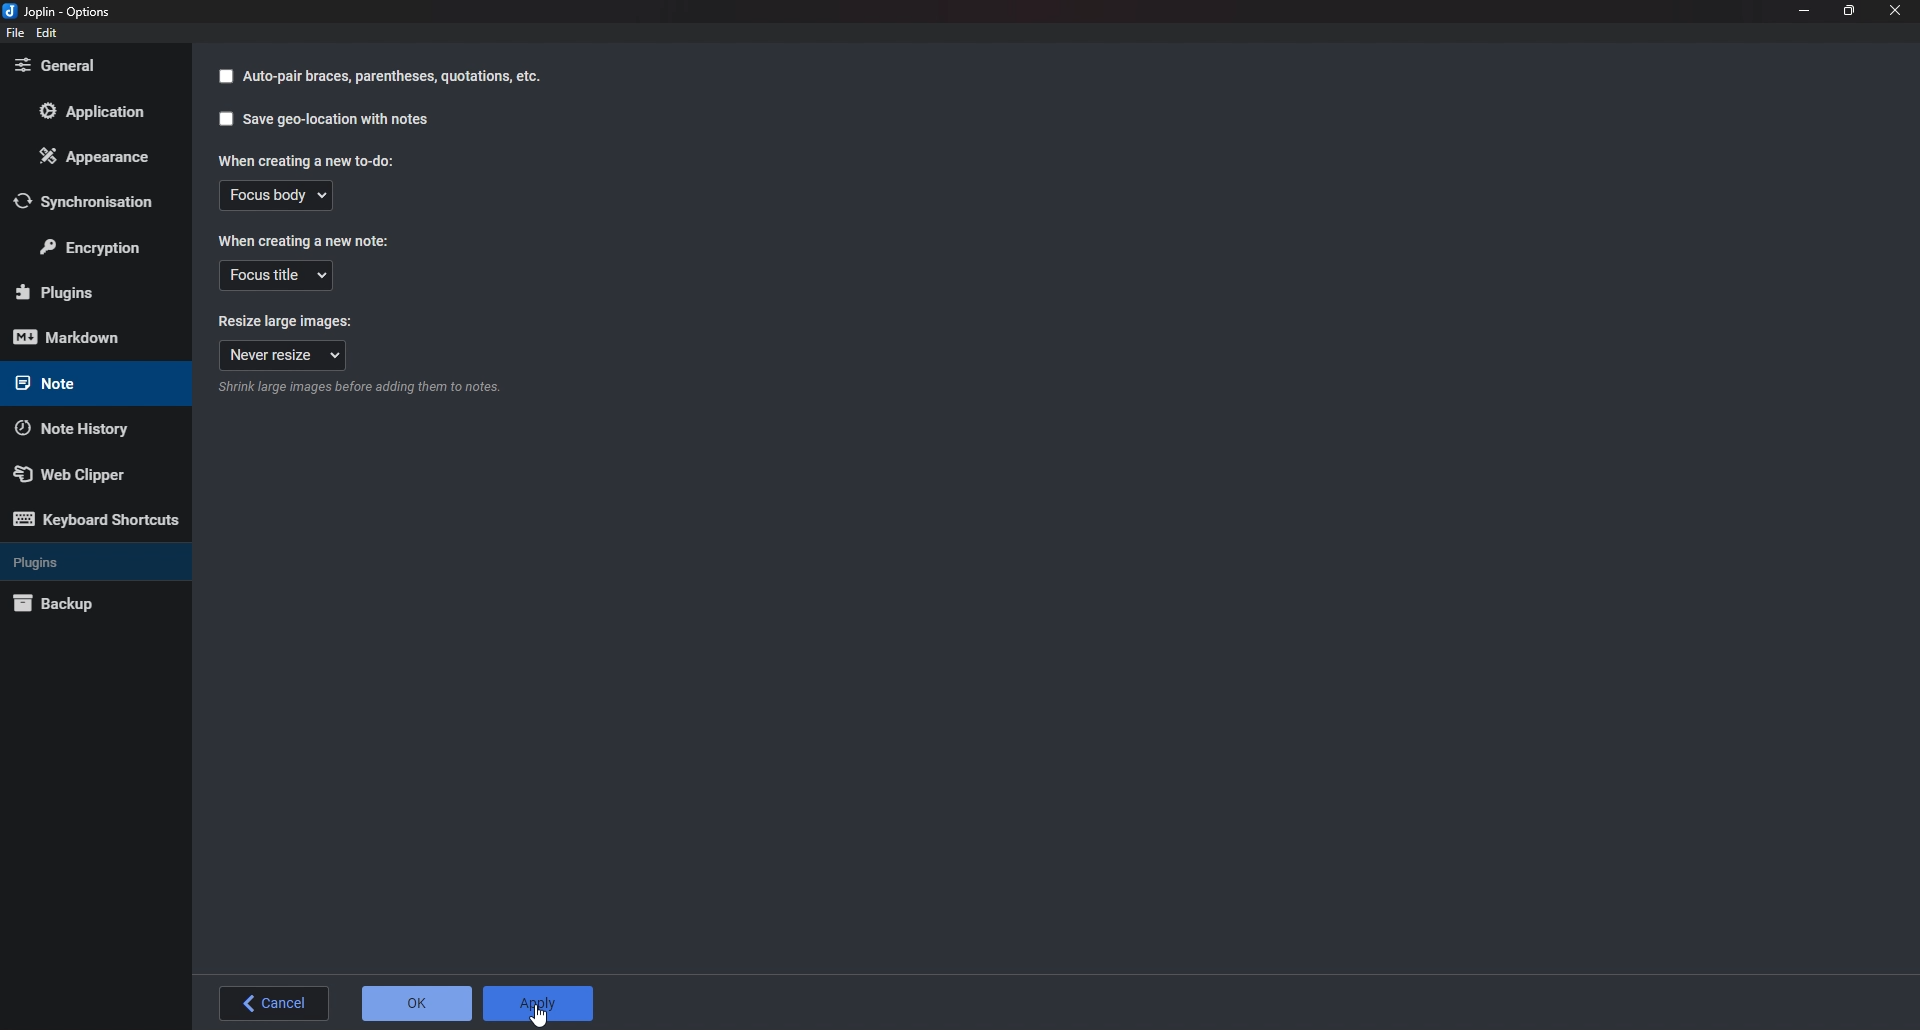 The width and height of the screenshot is (1920, 1030). What do you see at coordinates (1848, 11) in the screenshot?
I see `Resize` at bounding box center [1848, 11].